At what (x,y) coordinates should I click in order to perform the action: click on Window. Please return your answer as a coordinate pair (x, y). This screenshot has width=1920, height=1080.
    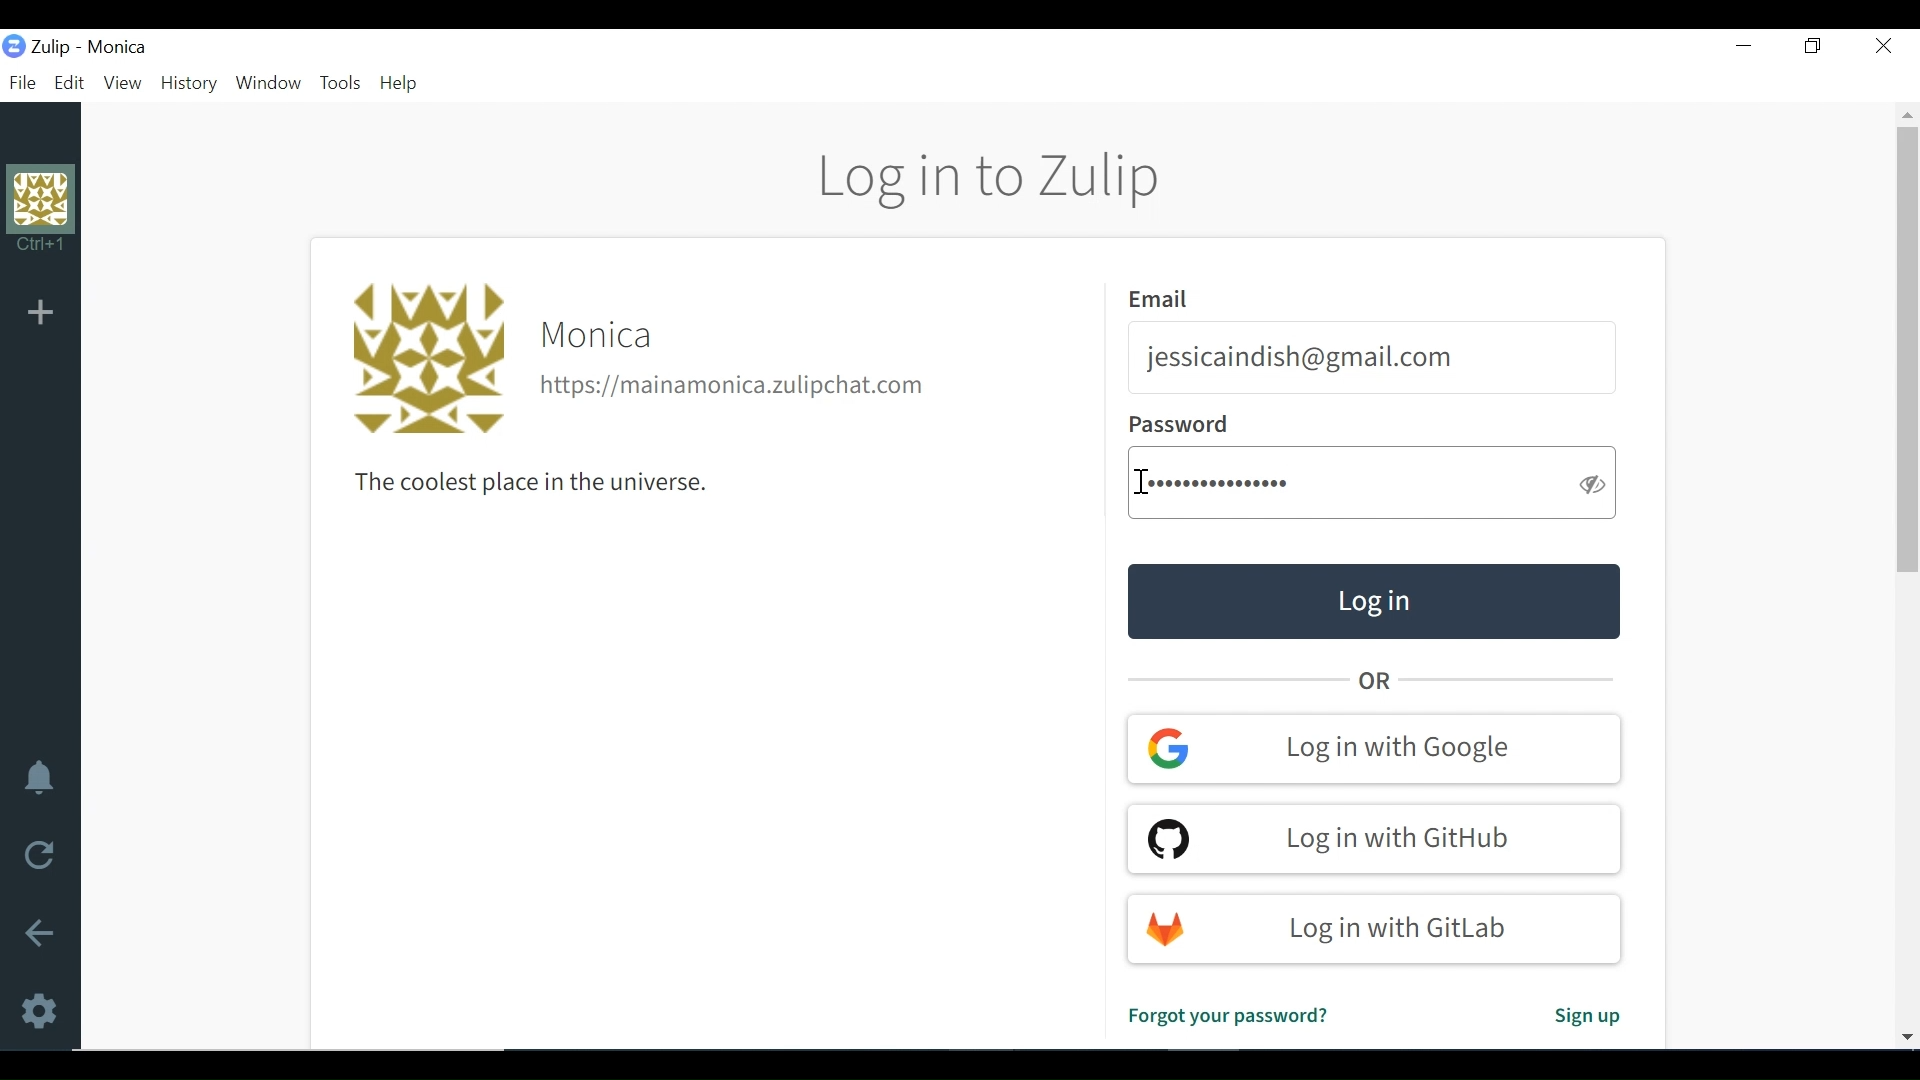
    Looking at the image, I should click on (271, 84).